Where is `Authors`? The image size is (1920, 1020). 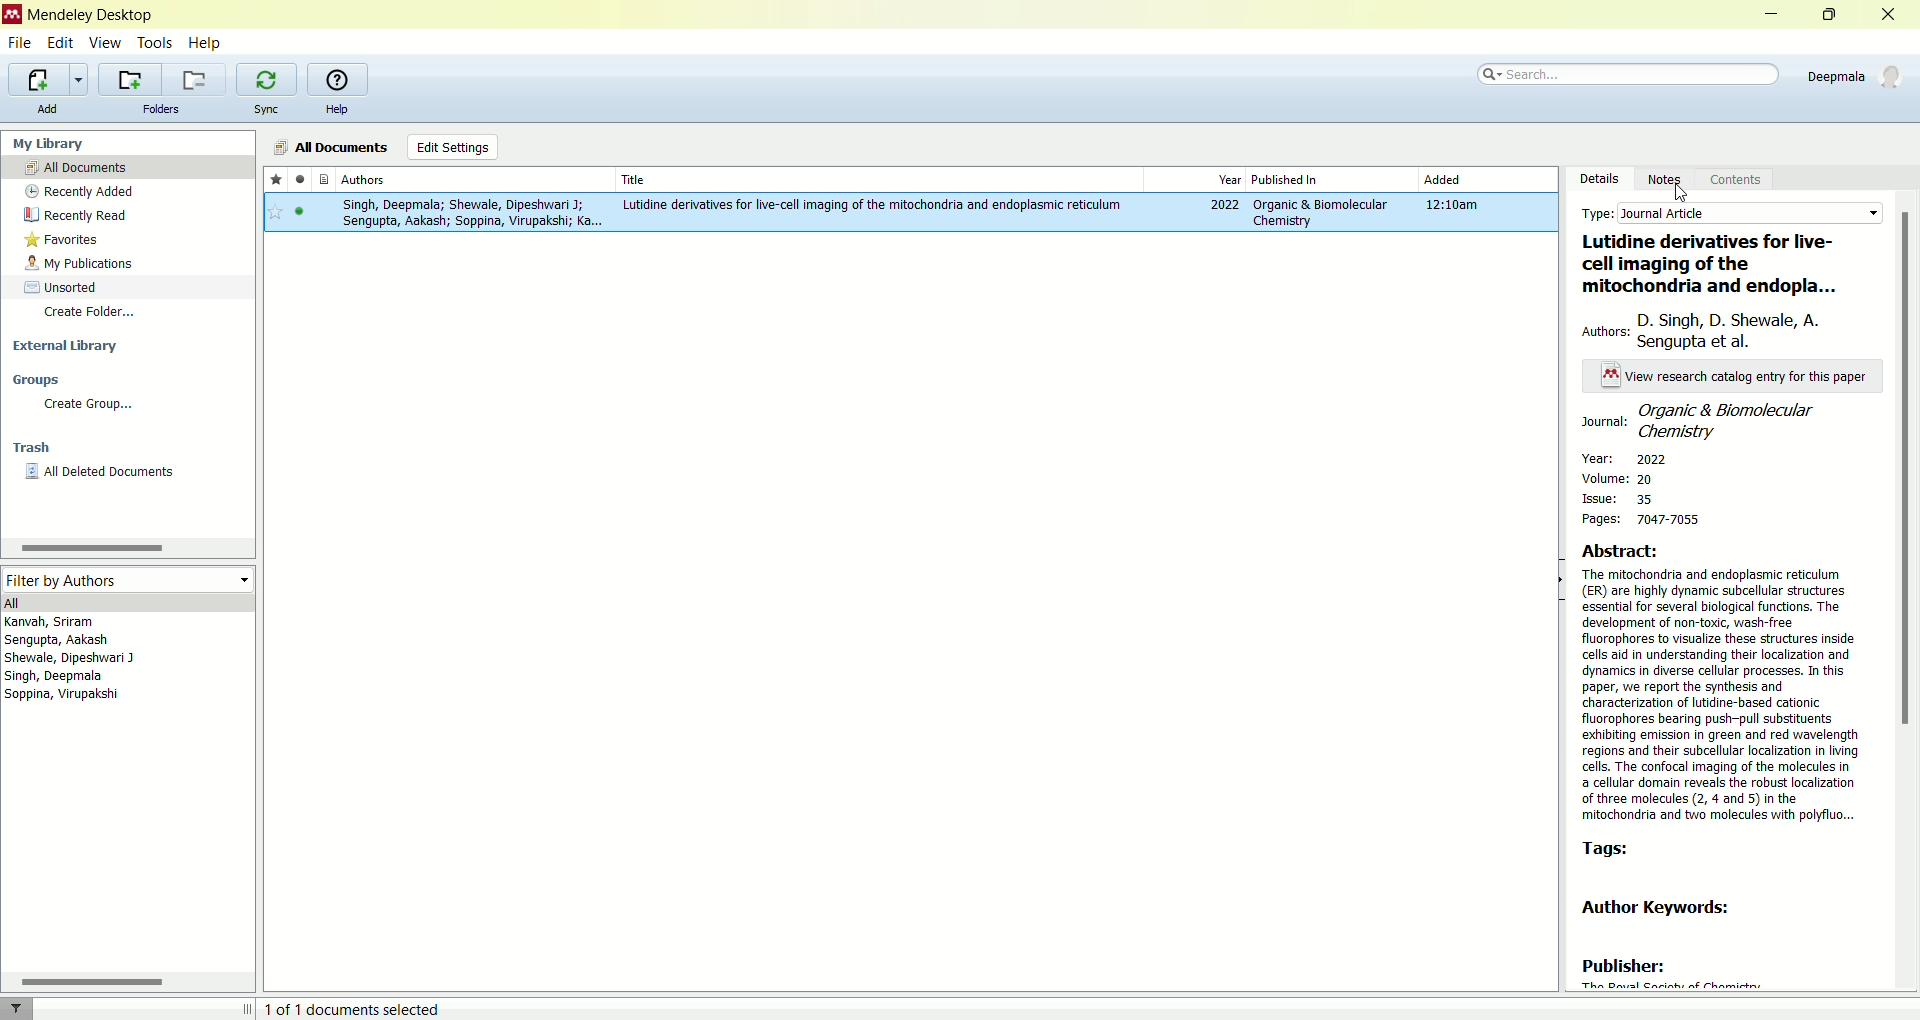
Authors is located at coordinates (473, 179).